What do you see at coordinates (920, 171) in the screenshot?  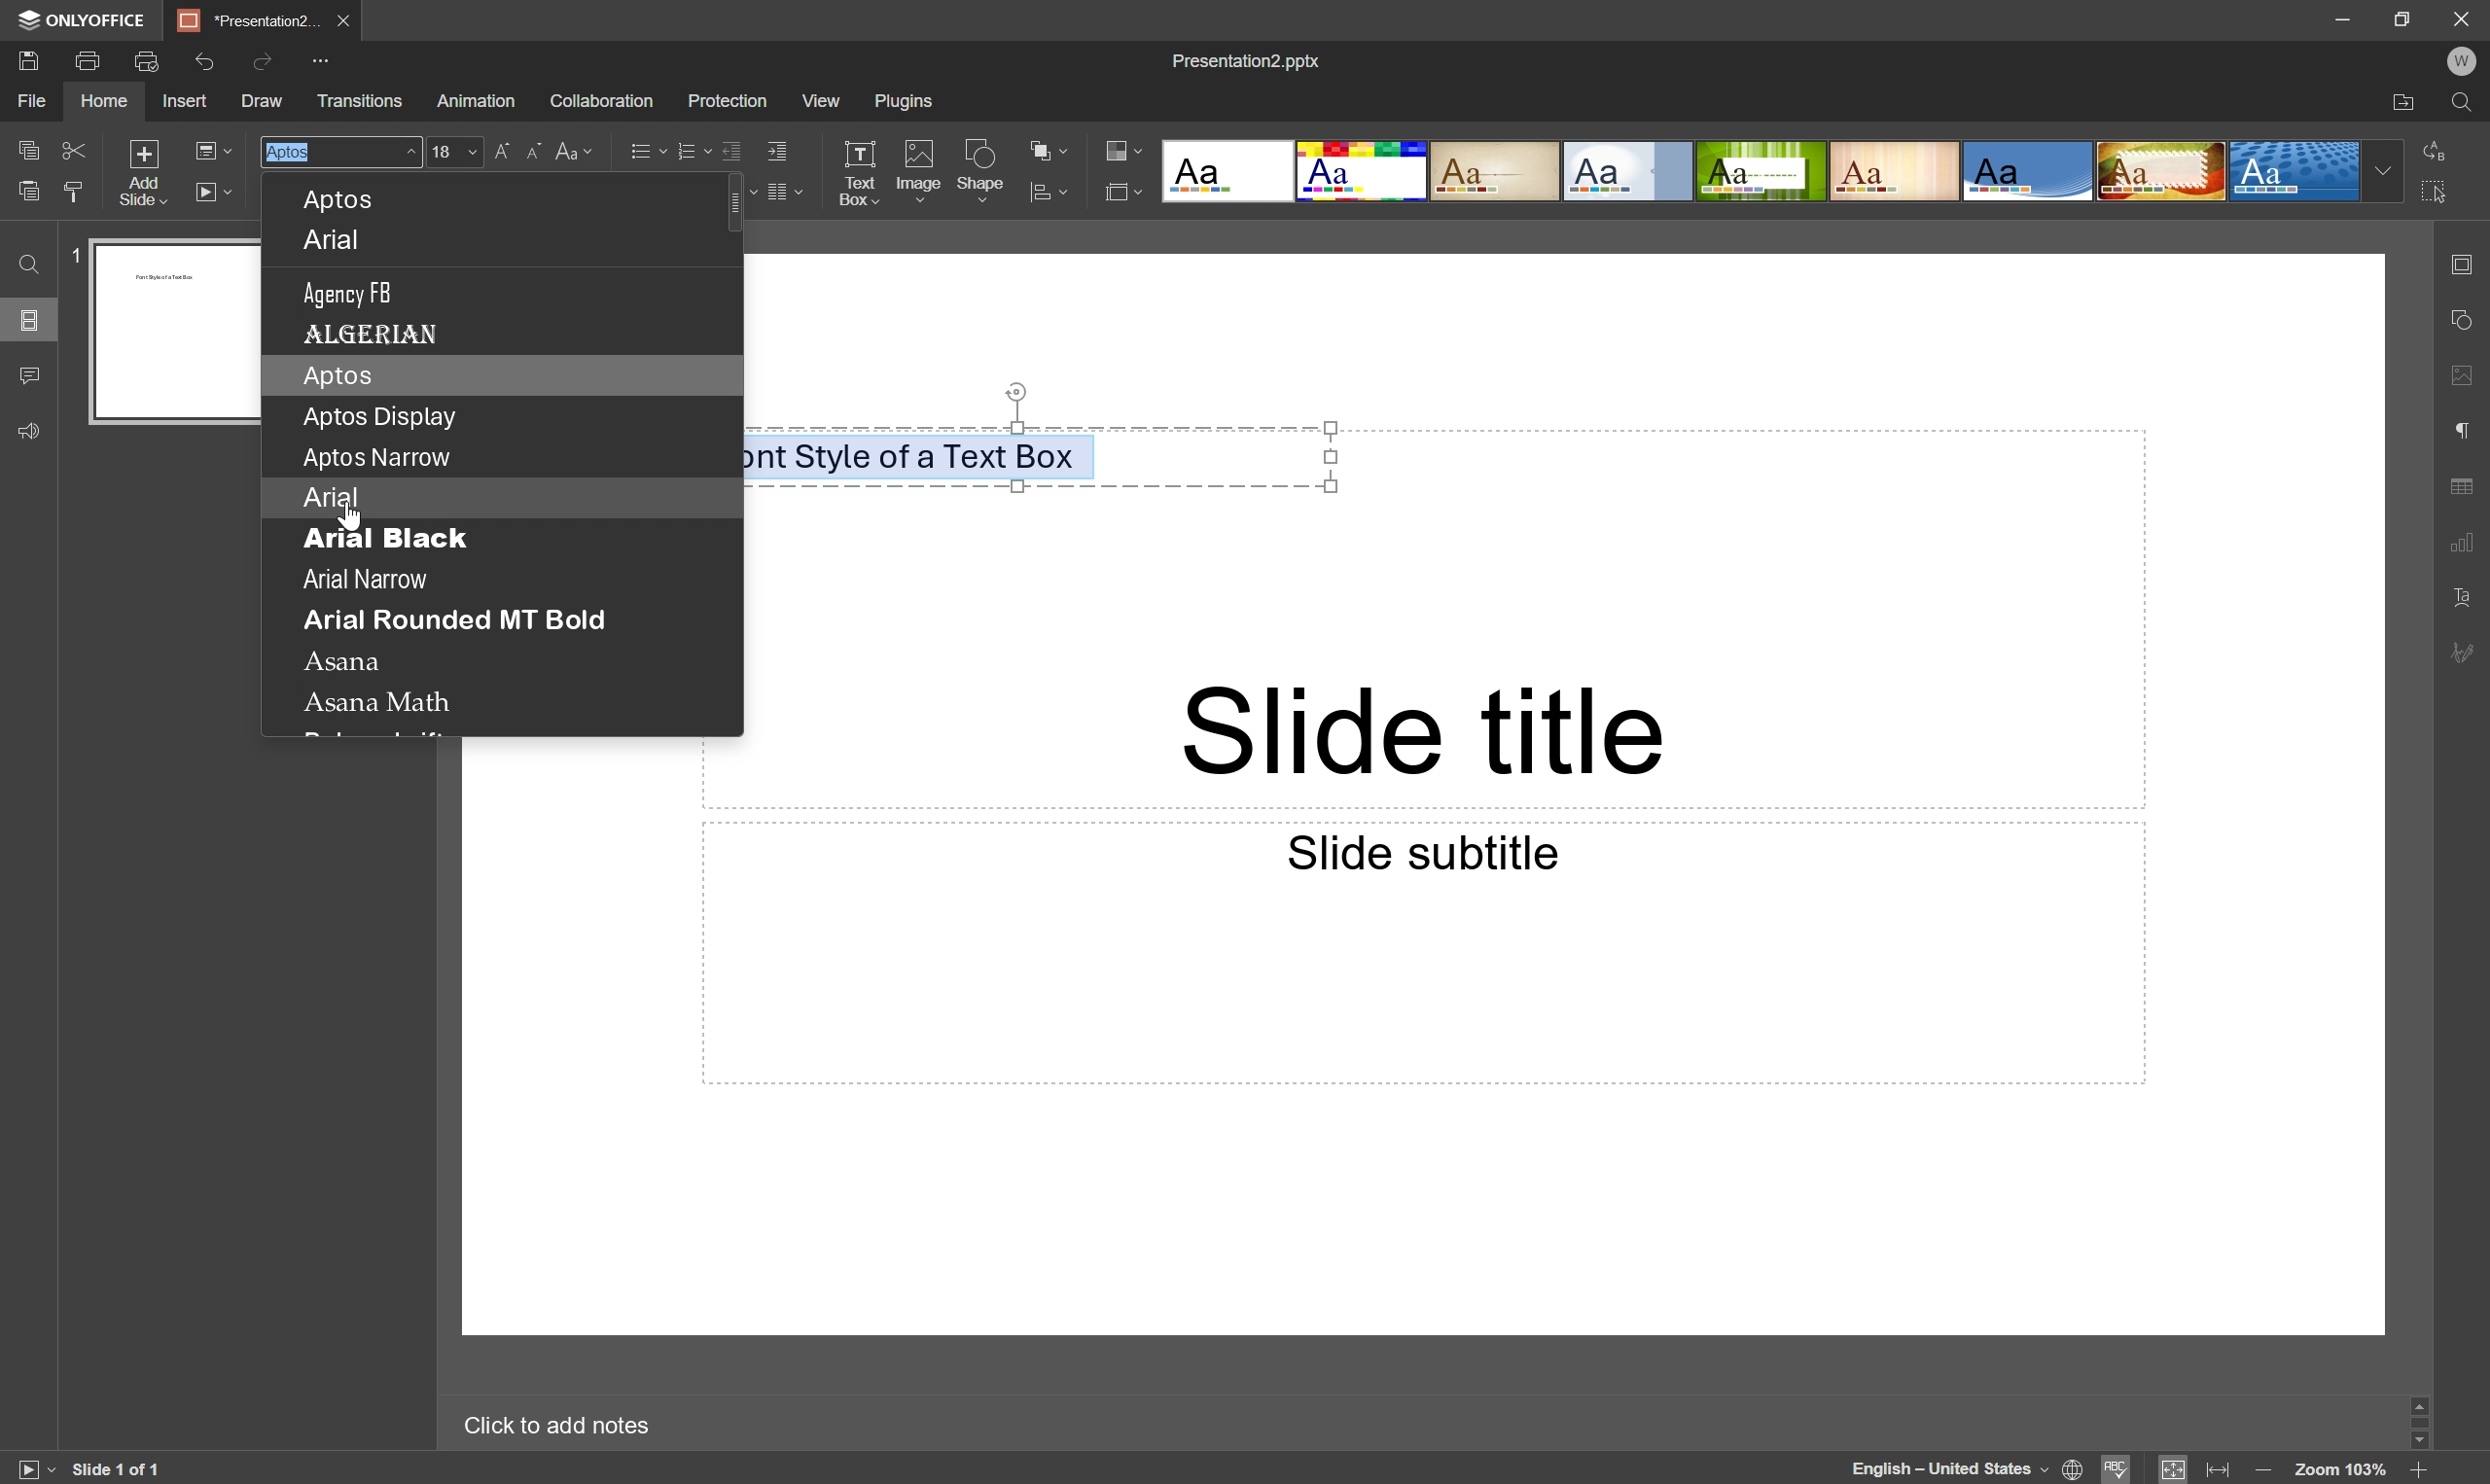 I see `Image` at bounding box center [920, 171].